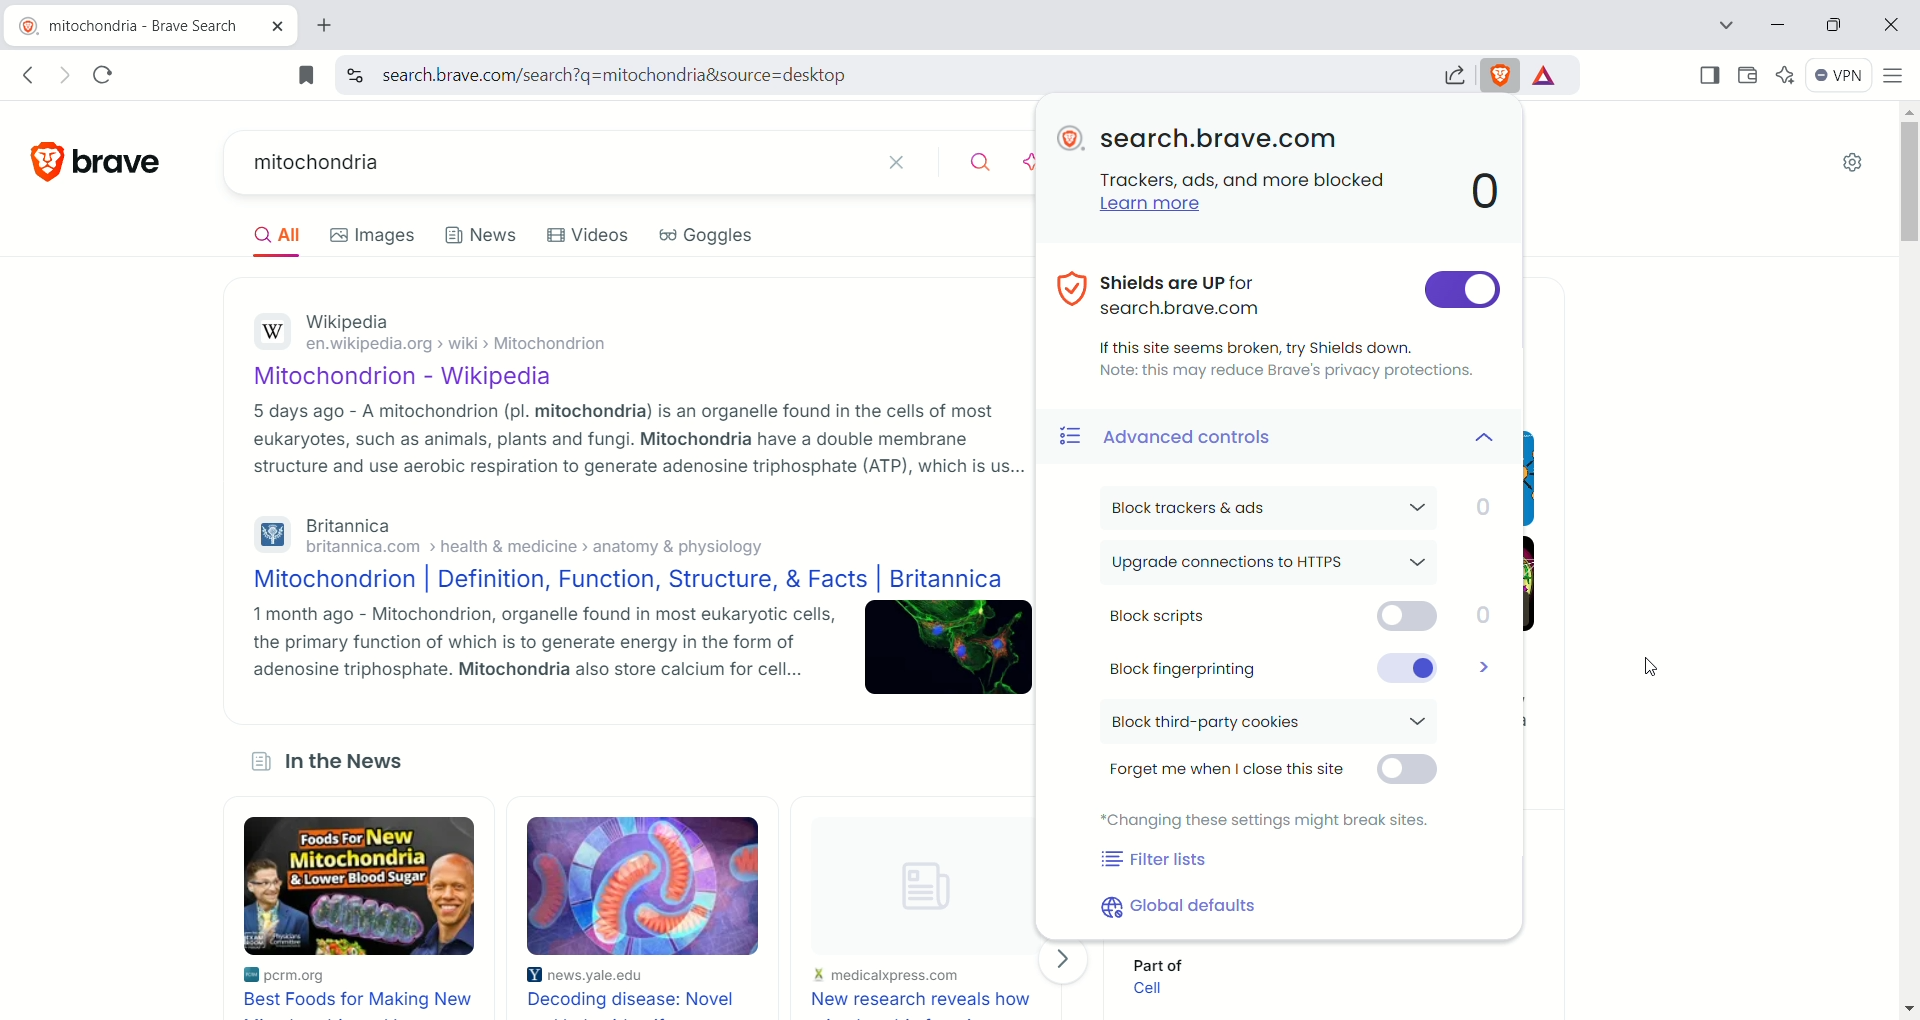 The image size is (1920, 1020). What do you see at coordinates (1168, 962) in the screenshot?
I see `Part of` at bounding box center [1168, 962].